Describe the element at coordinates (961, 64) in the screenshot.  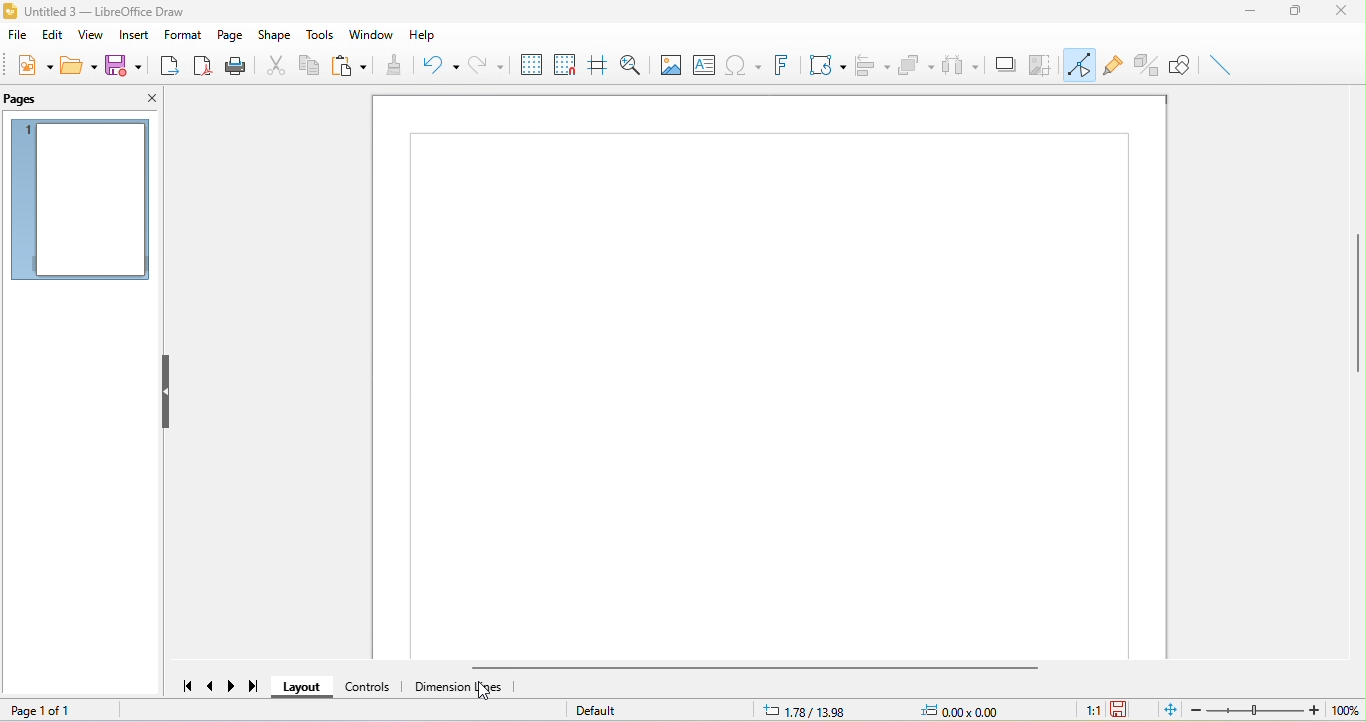
I see `select at least three object to distribute` at that location.